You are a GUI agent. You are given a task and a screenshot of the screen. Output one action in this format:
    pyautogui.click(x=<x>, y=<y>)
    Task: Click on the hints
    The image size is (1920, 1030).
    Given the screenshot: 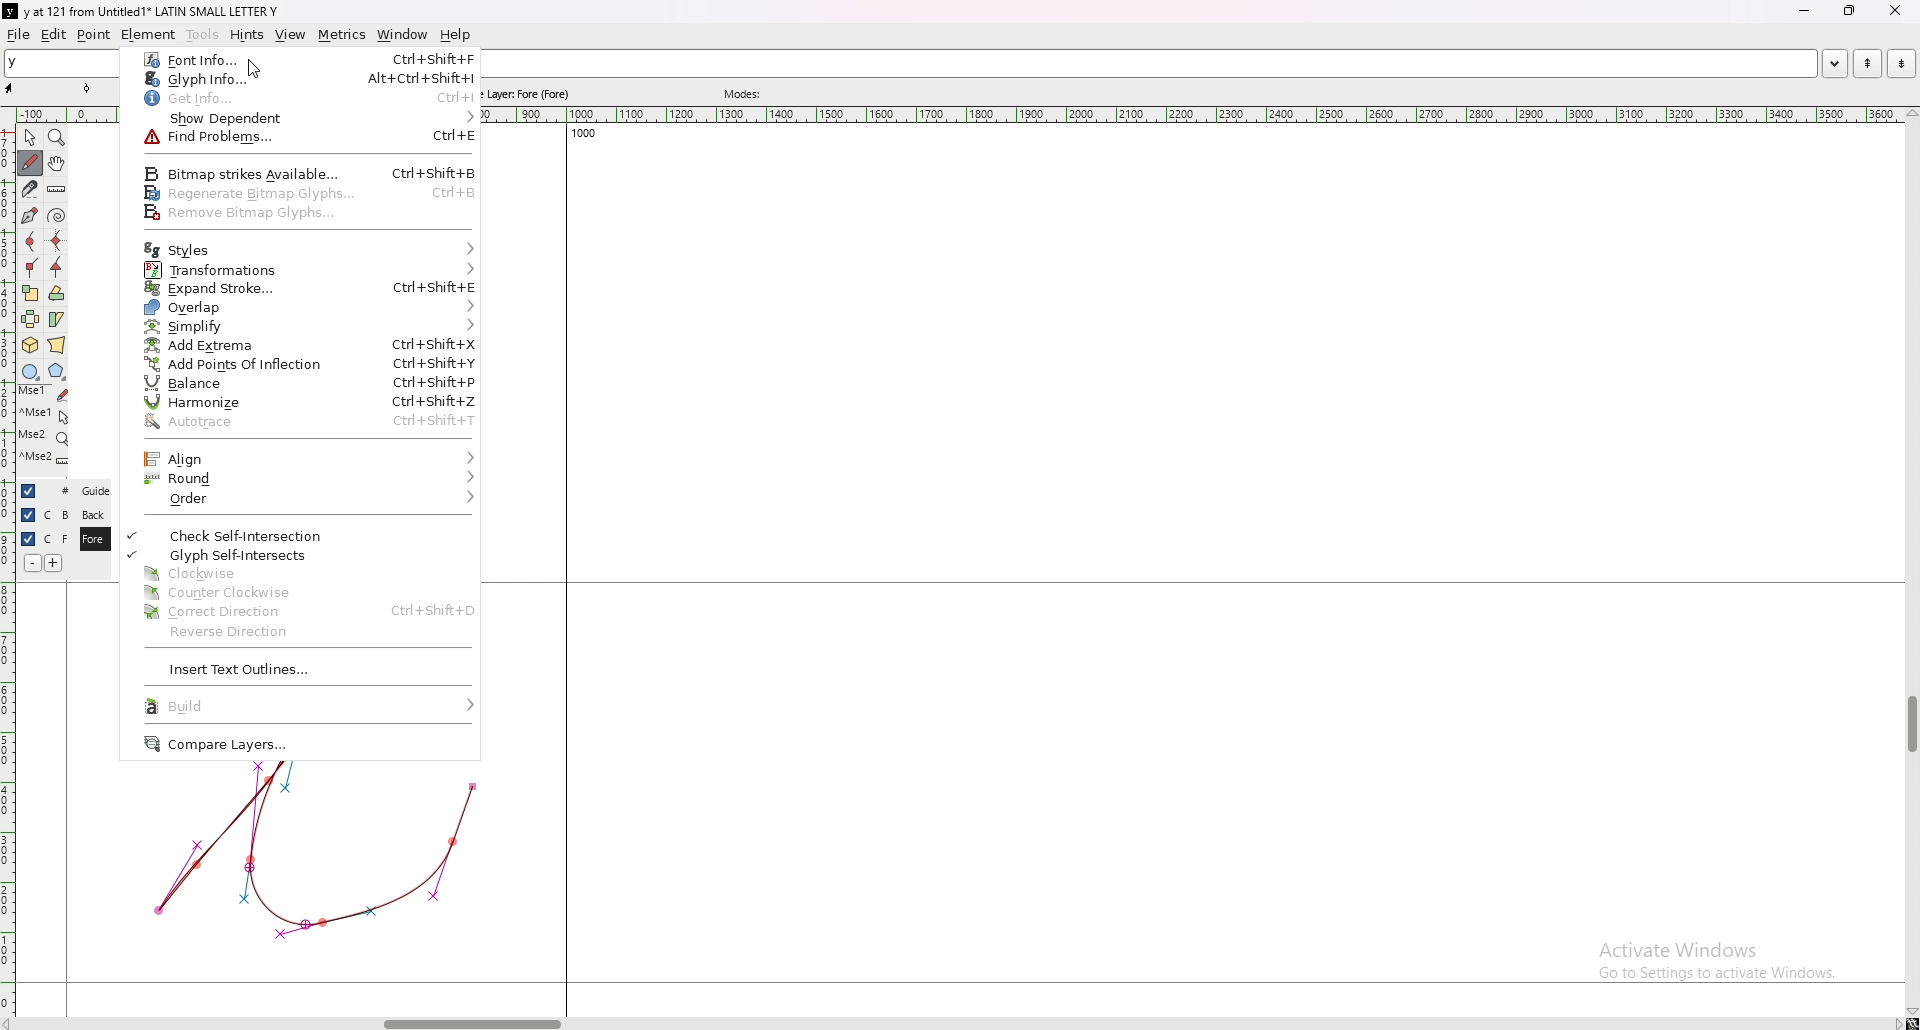 What is the action you would take?
    pyautogui.click(x=245, y=35)
    